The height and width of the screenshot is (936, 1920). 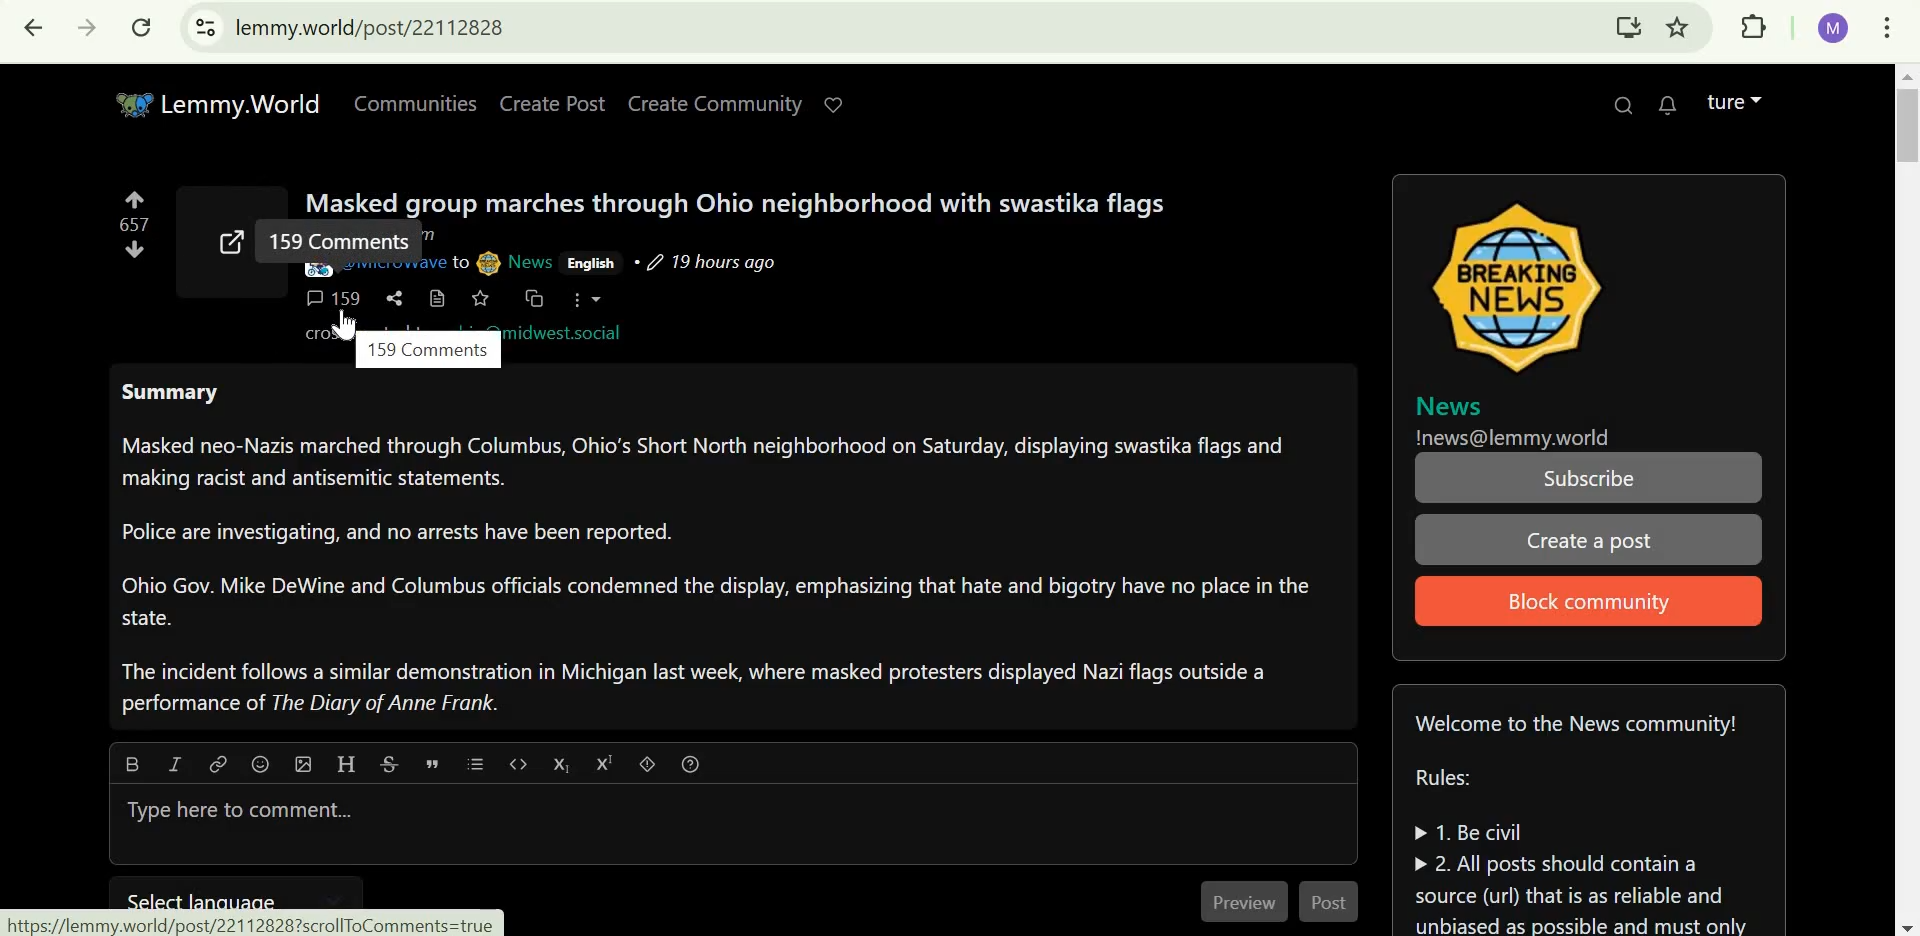 What do you see at coordinates (173, 763) in the screenshot?
I see `Italic` at bounding box center [173, 763].